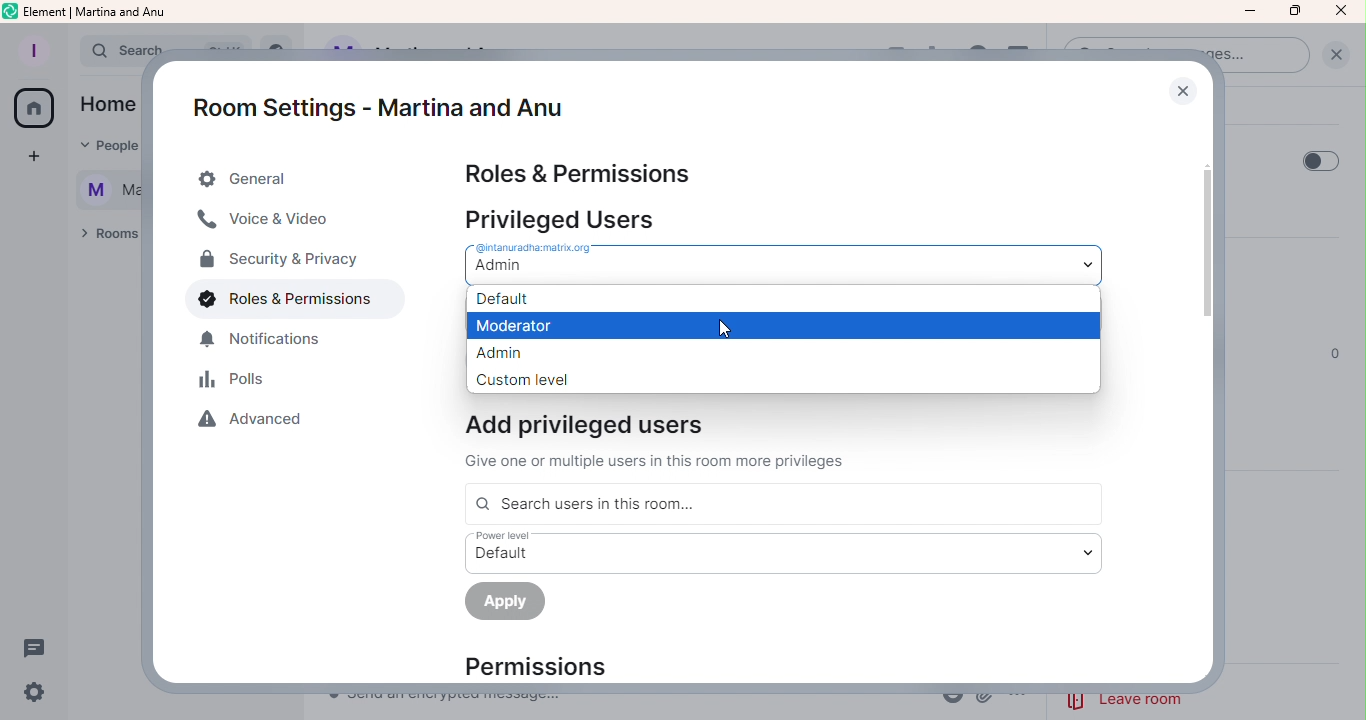  Describe the element at coordinates (108, 51) in the screenshot. I see `Search` at that location.